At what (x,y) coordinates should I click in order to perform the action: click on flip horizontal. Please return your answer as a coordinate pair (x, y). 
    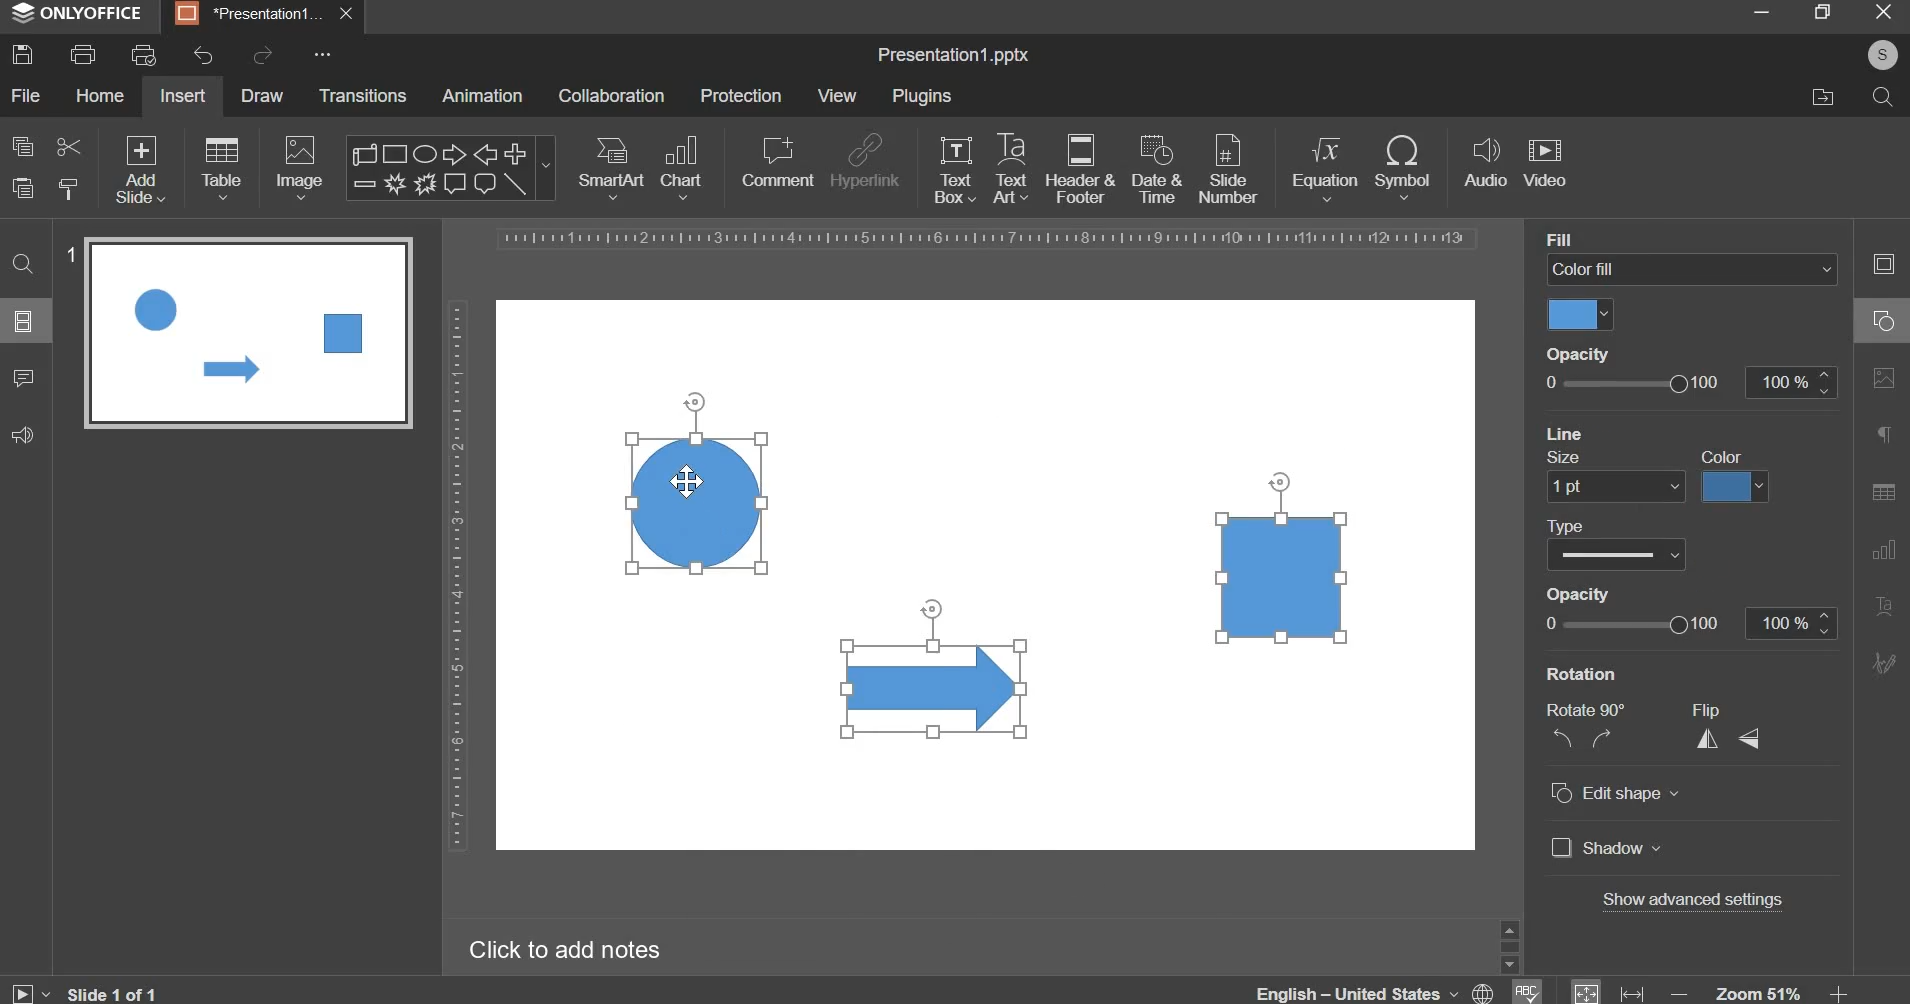
    Looking at the image, I should click on (1714, 738).